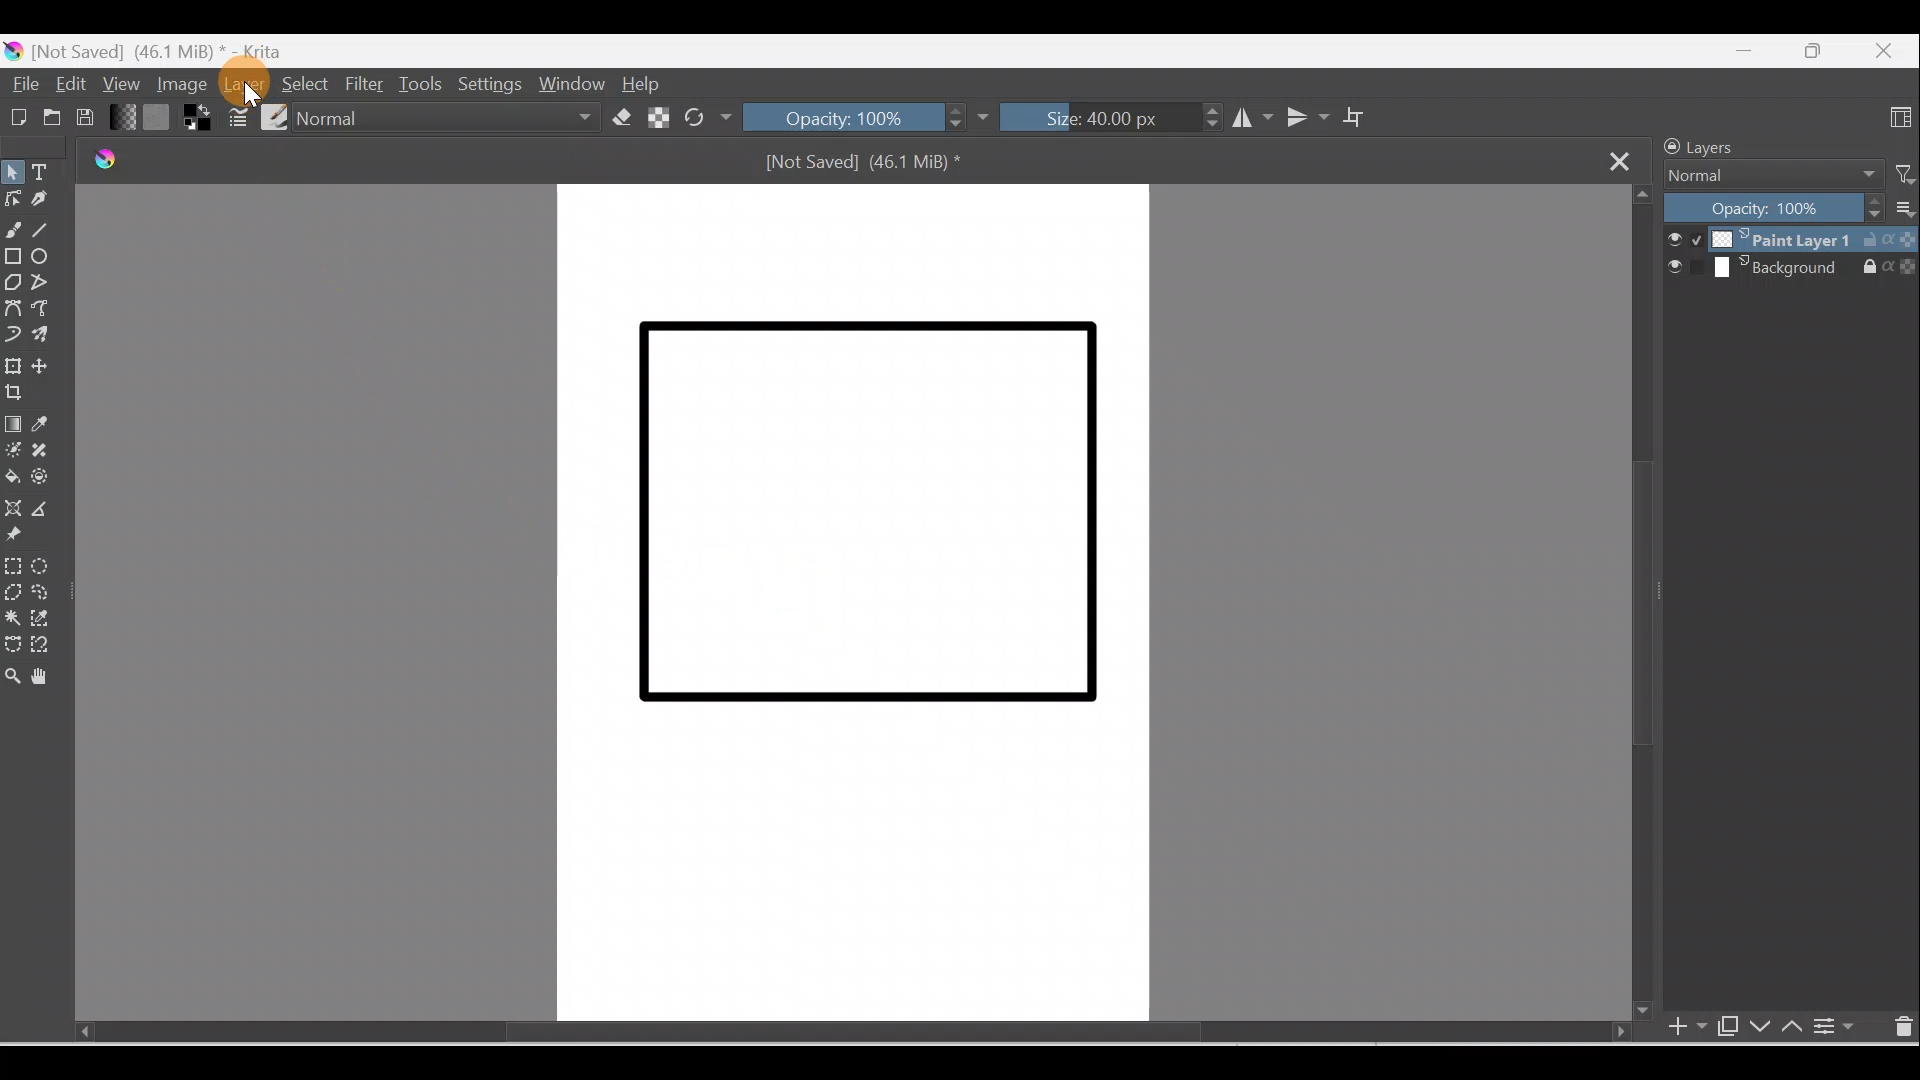 The height and width of the screenshot is (1080, 1920). Describe the element at coordinates (866, 119) in the screenshot. I see `Opacity: 100%` at that location.